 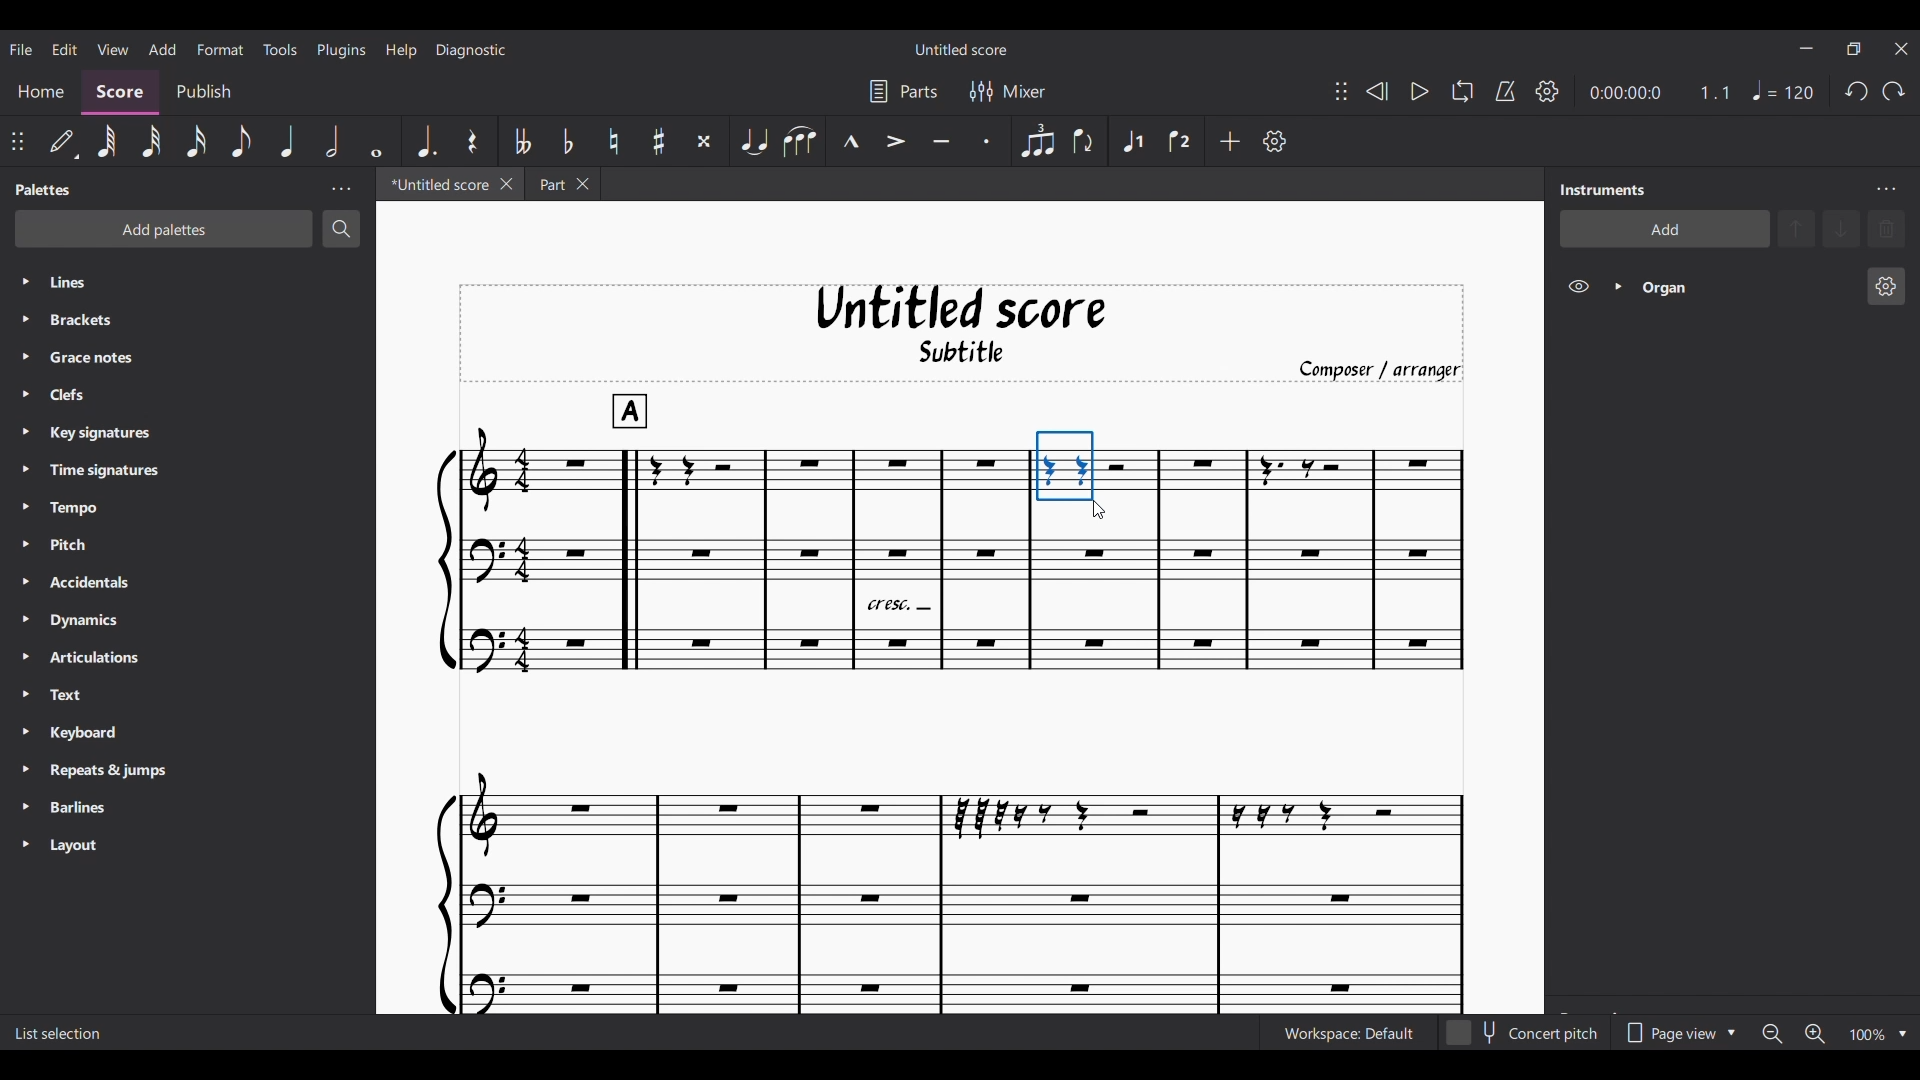 What do you see at coordinates (162, 48) in the screenshot?
I see `Add menu` at bounding box center [162, 48].